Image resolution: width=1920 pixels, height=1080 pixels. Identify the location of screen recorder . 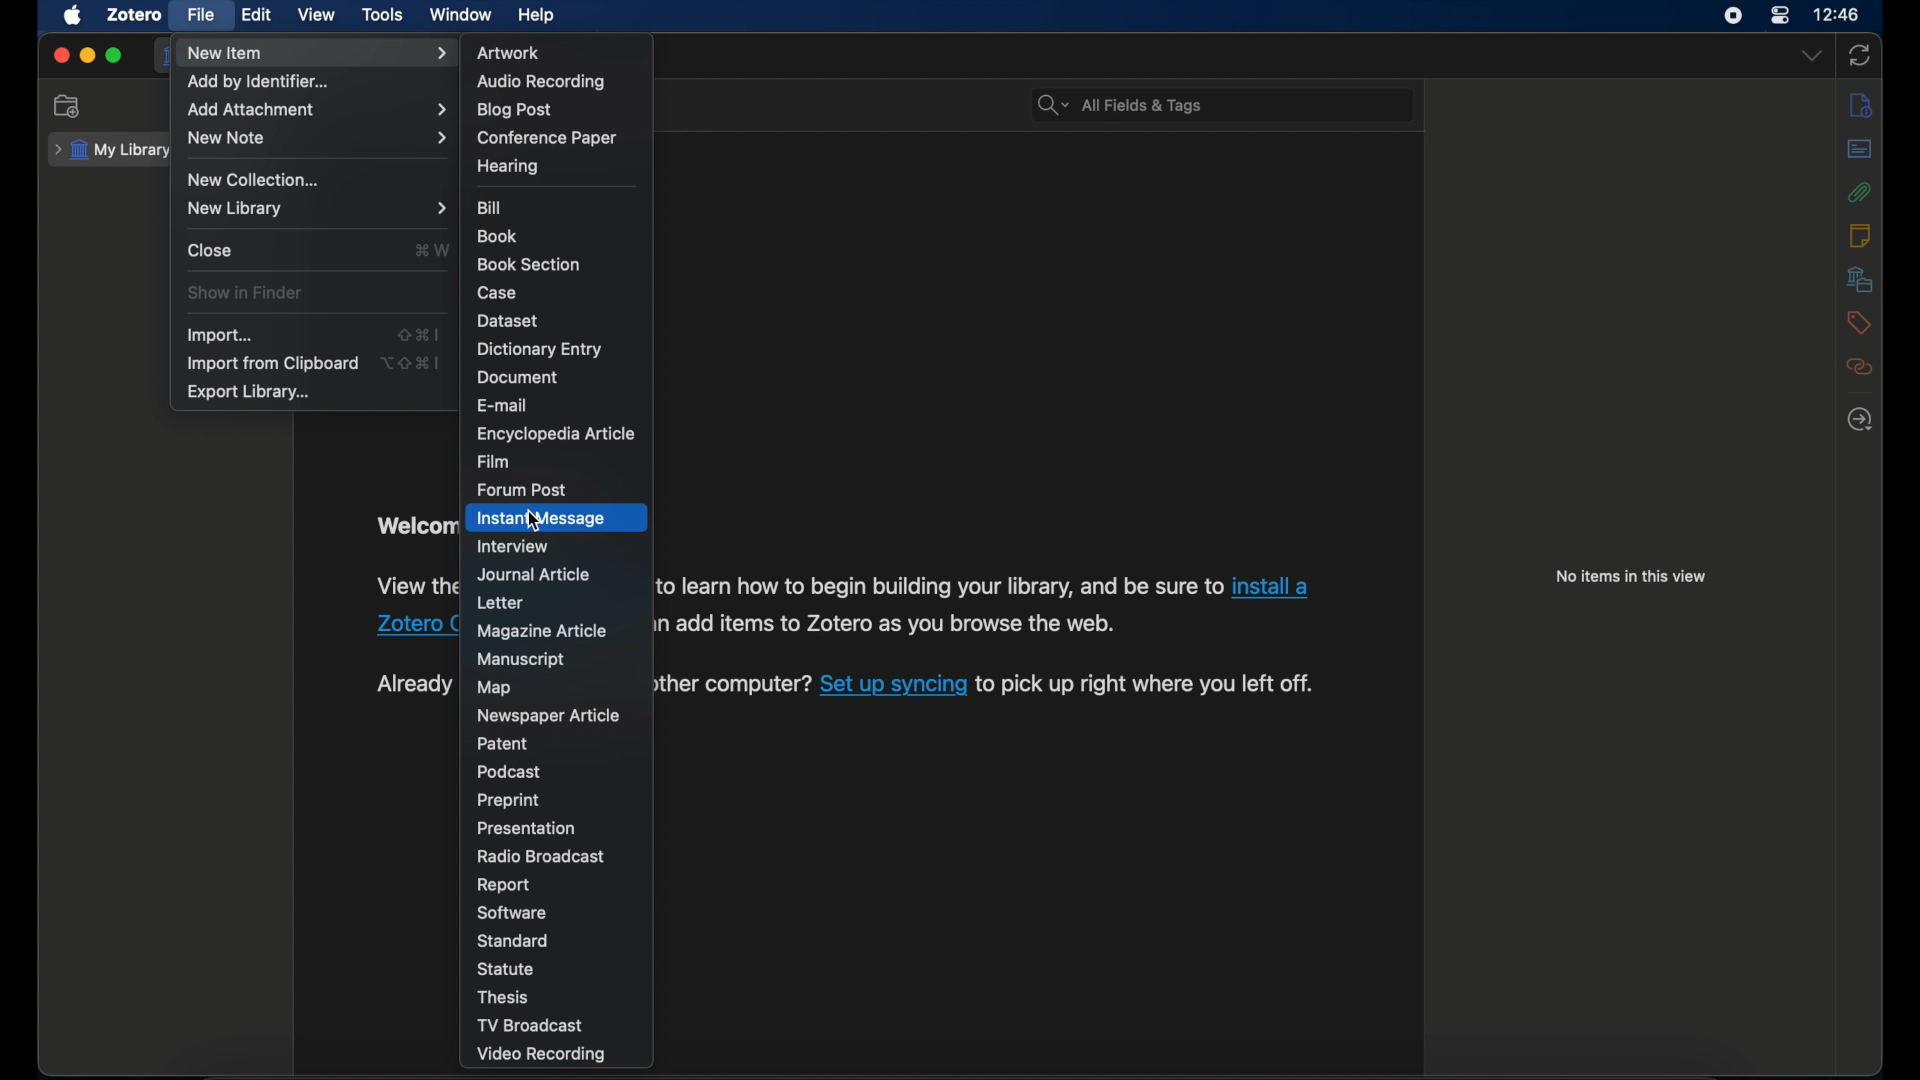
(1732, 16).